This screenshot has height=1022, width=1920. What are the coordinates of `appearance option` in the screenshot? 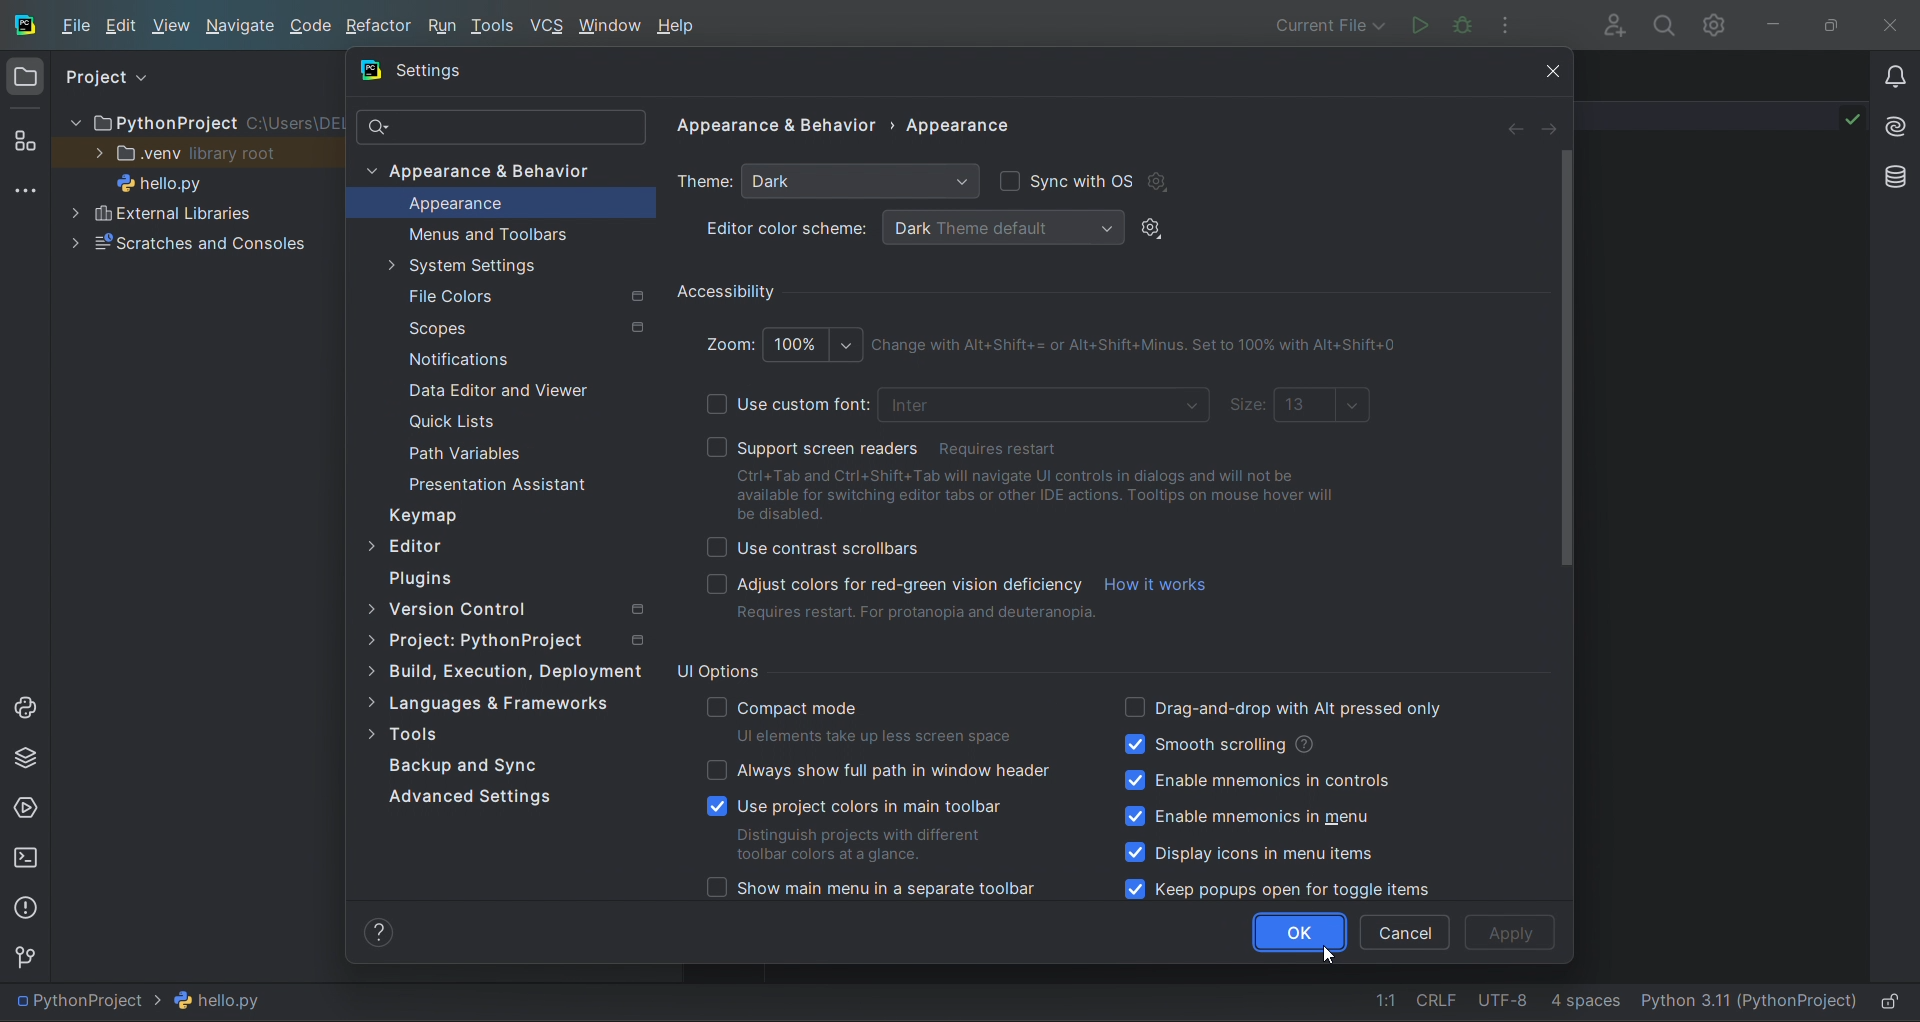 It's located at (502, 202).